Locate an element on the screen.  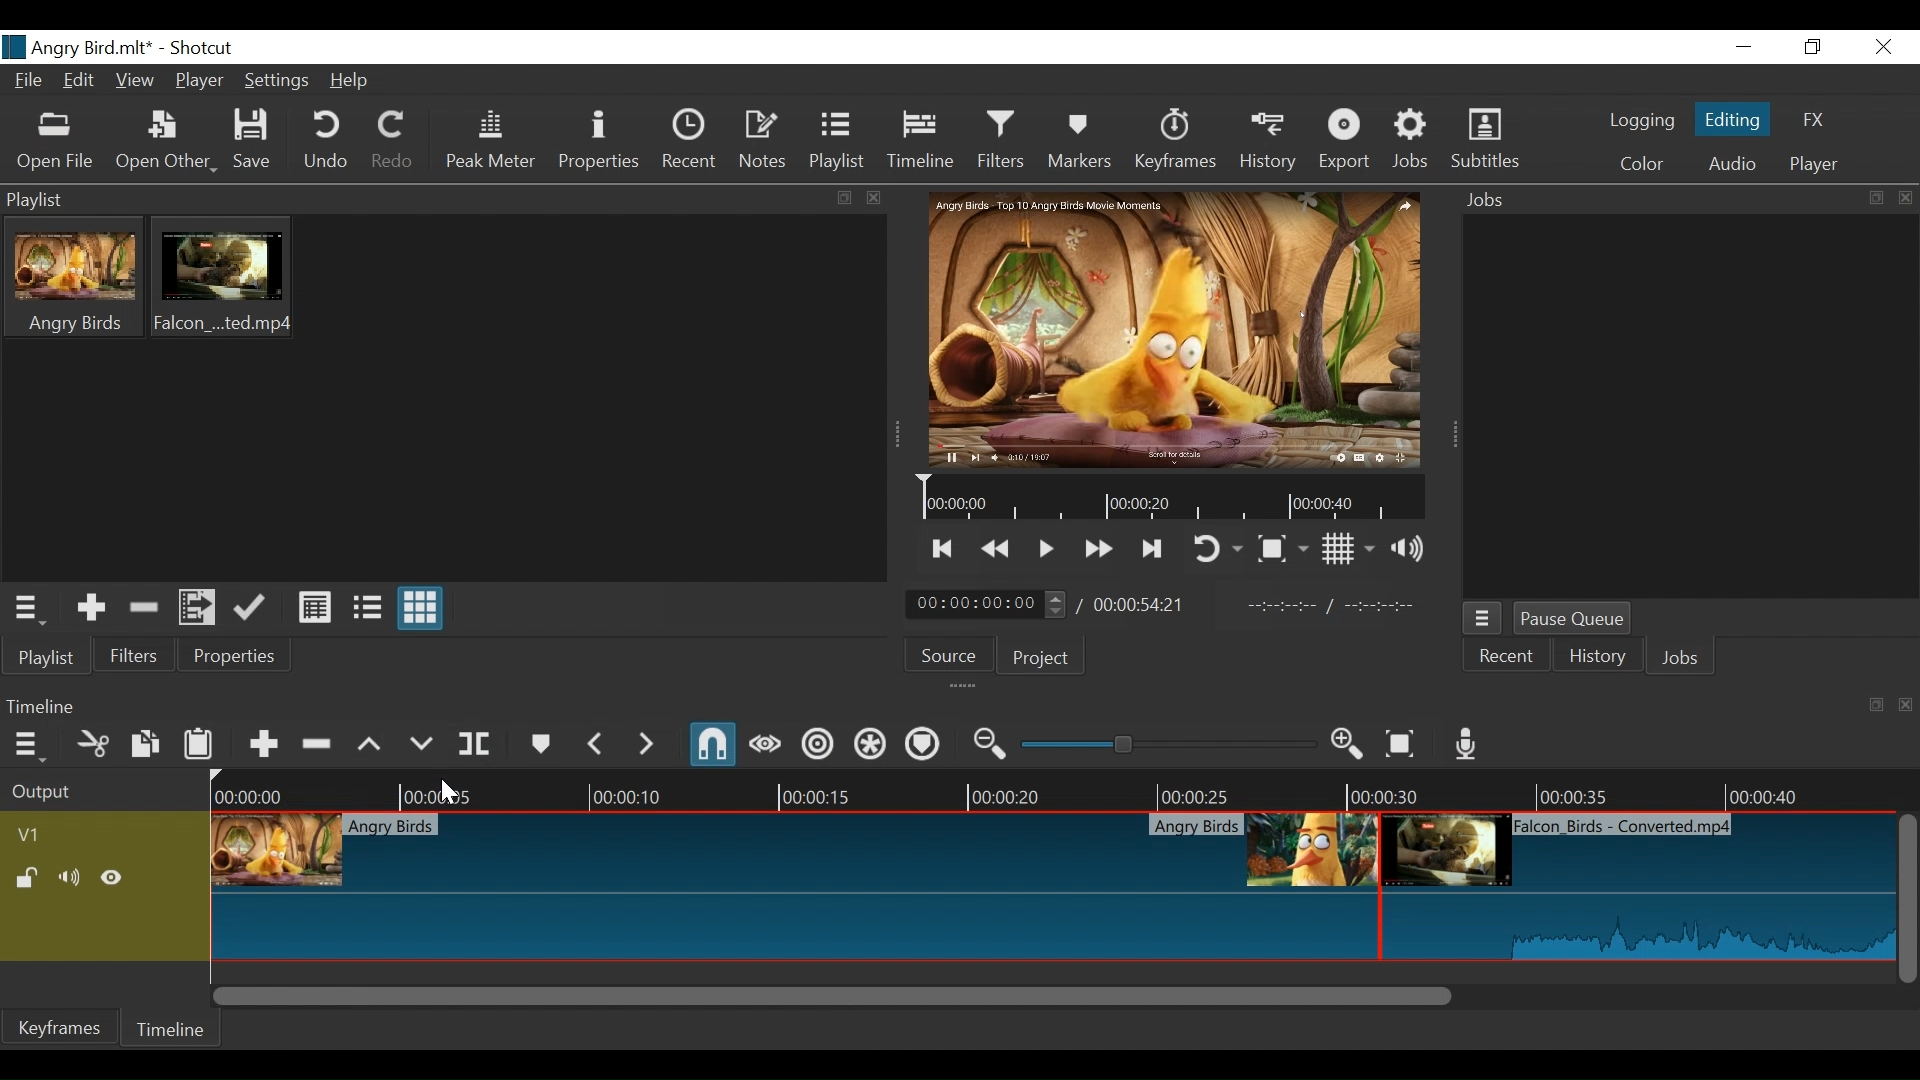
Recent is located at coordinates (691, 140).